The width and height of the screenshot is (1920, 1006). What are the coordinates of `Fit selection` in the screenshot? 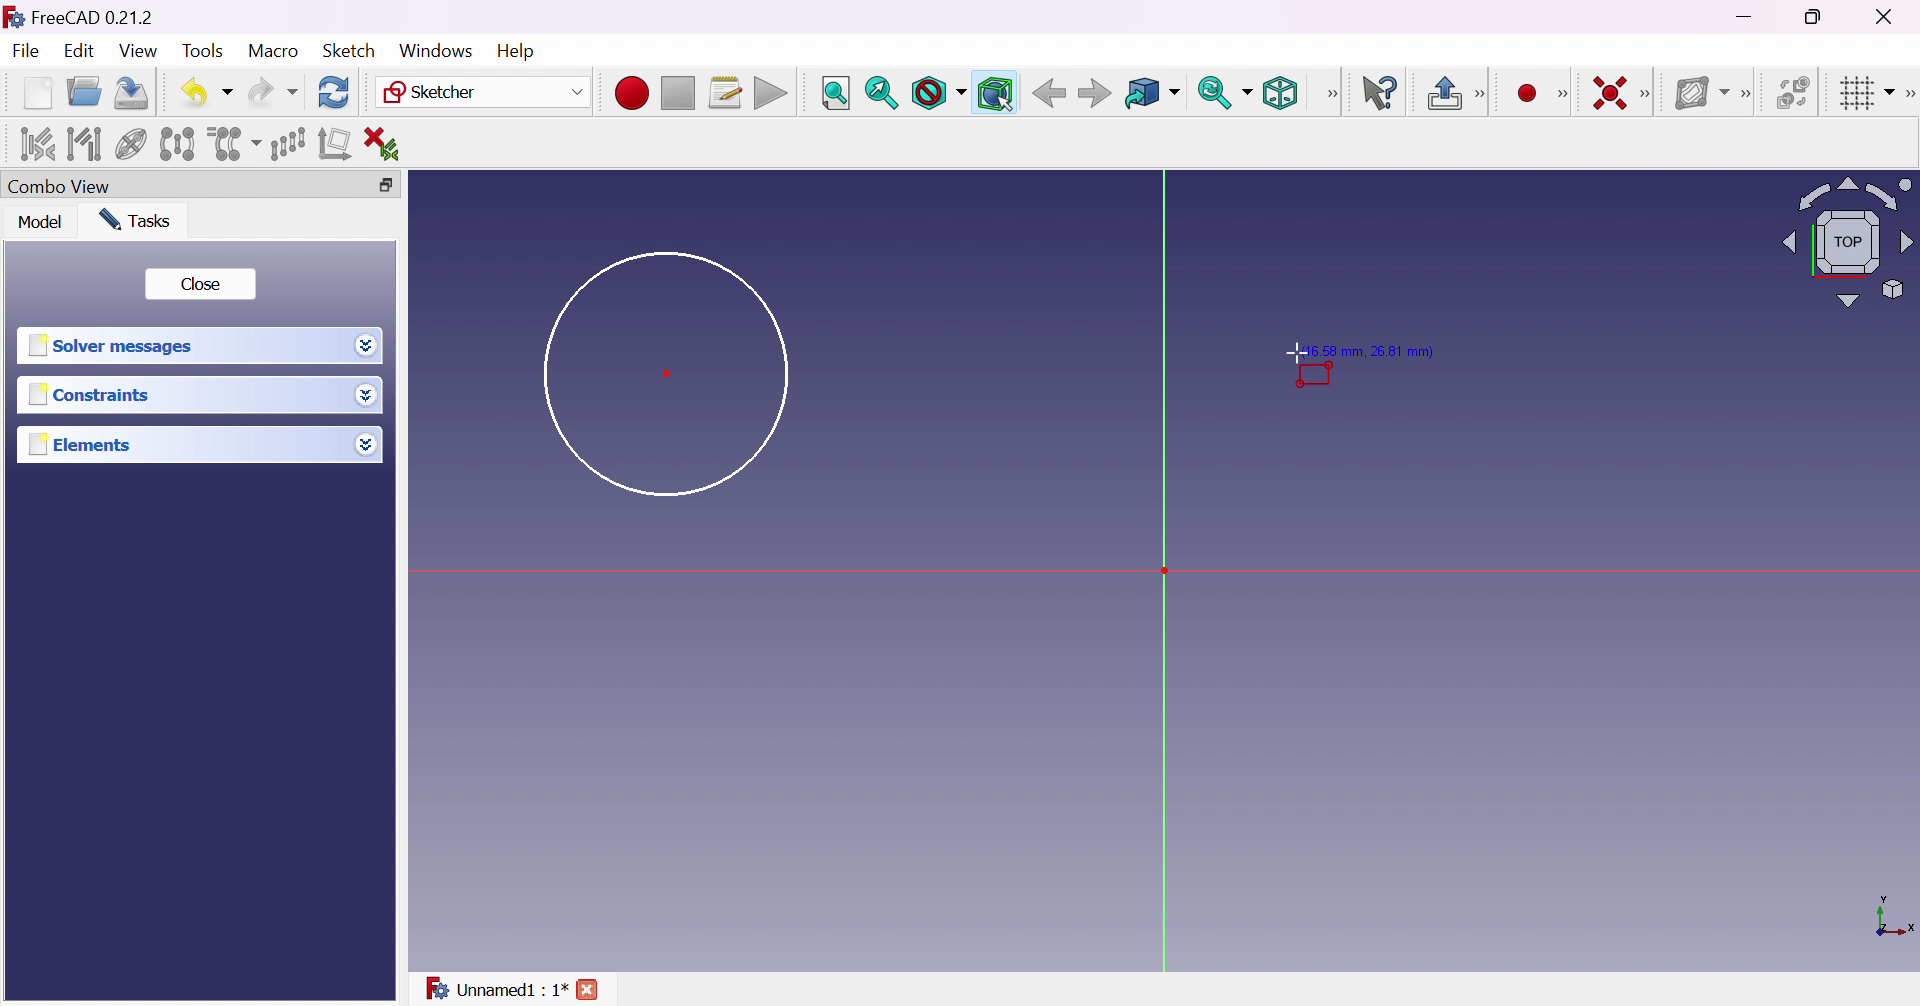 It's located at (881, 93).